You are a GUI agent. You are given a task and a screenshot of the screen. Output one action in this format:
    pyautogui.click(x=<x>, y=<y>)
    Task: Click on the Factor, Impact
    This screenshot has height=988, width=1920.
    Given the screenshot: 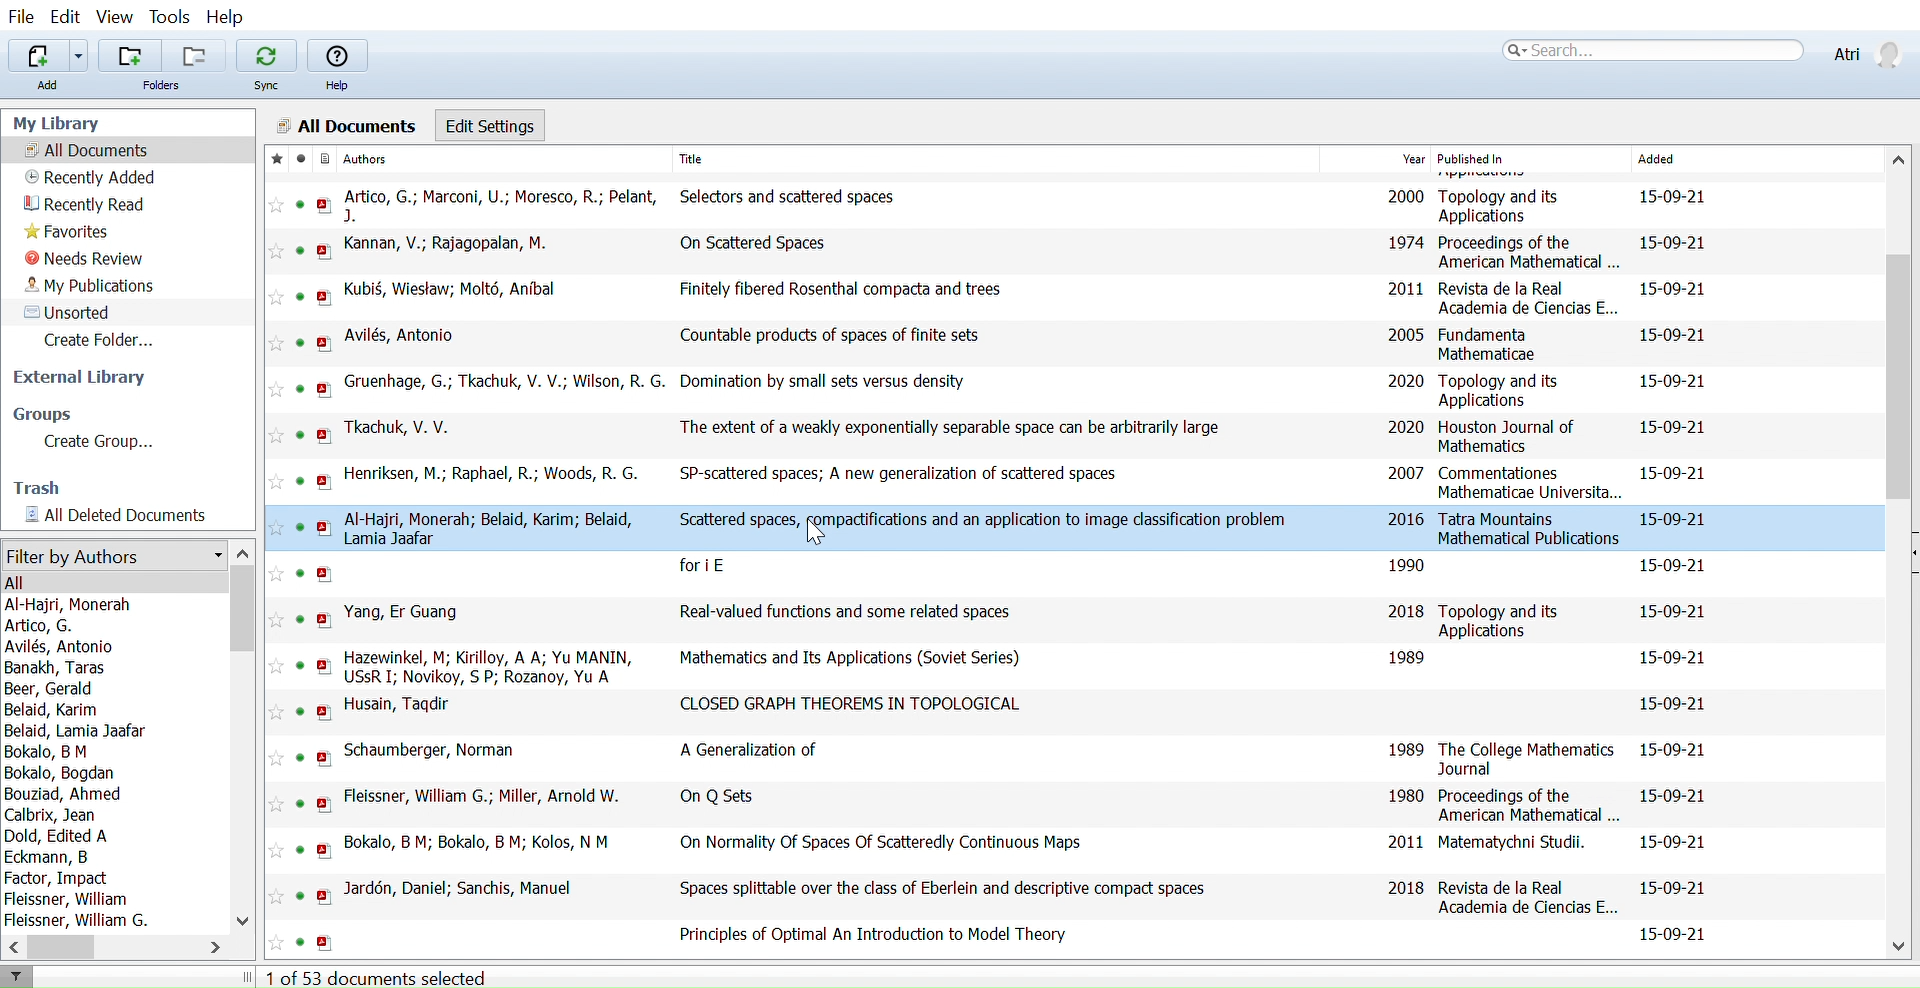 What is the action you would take?
    pyautogui.click(x=58, y=878)
    